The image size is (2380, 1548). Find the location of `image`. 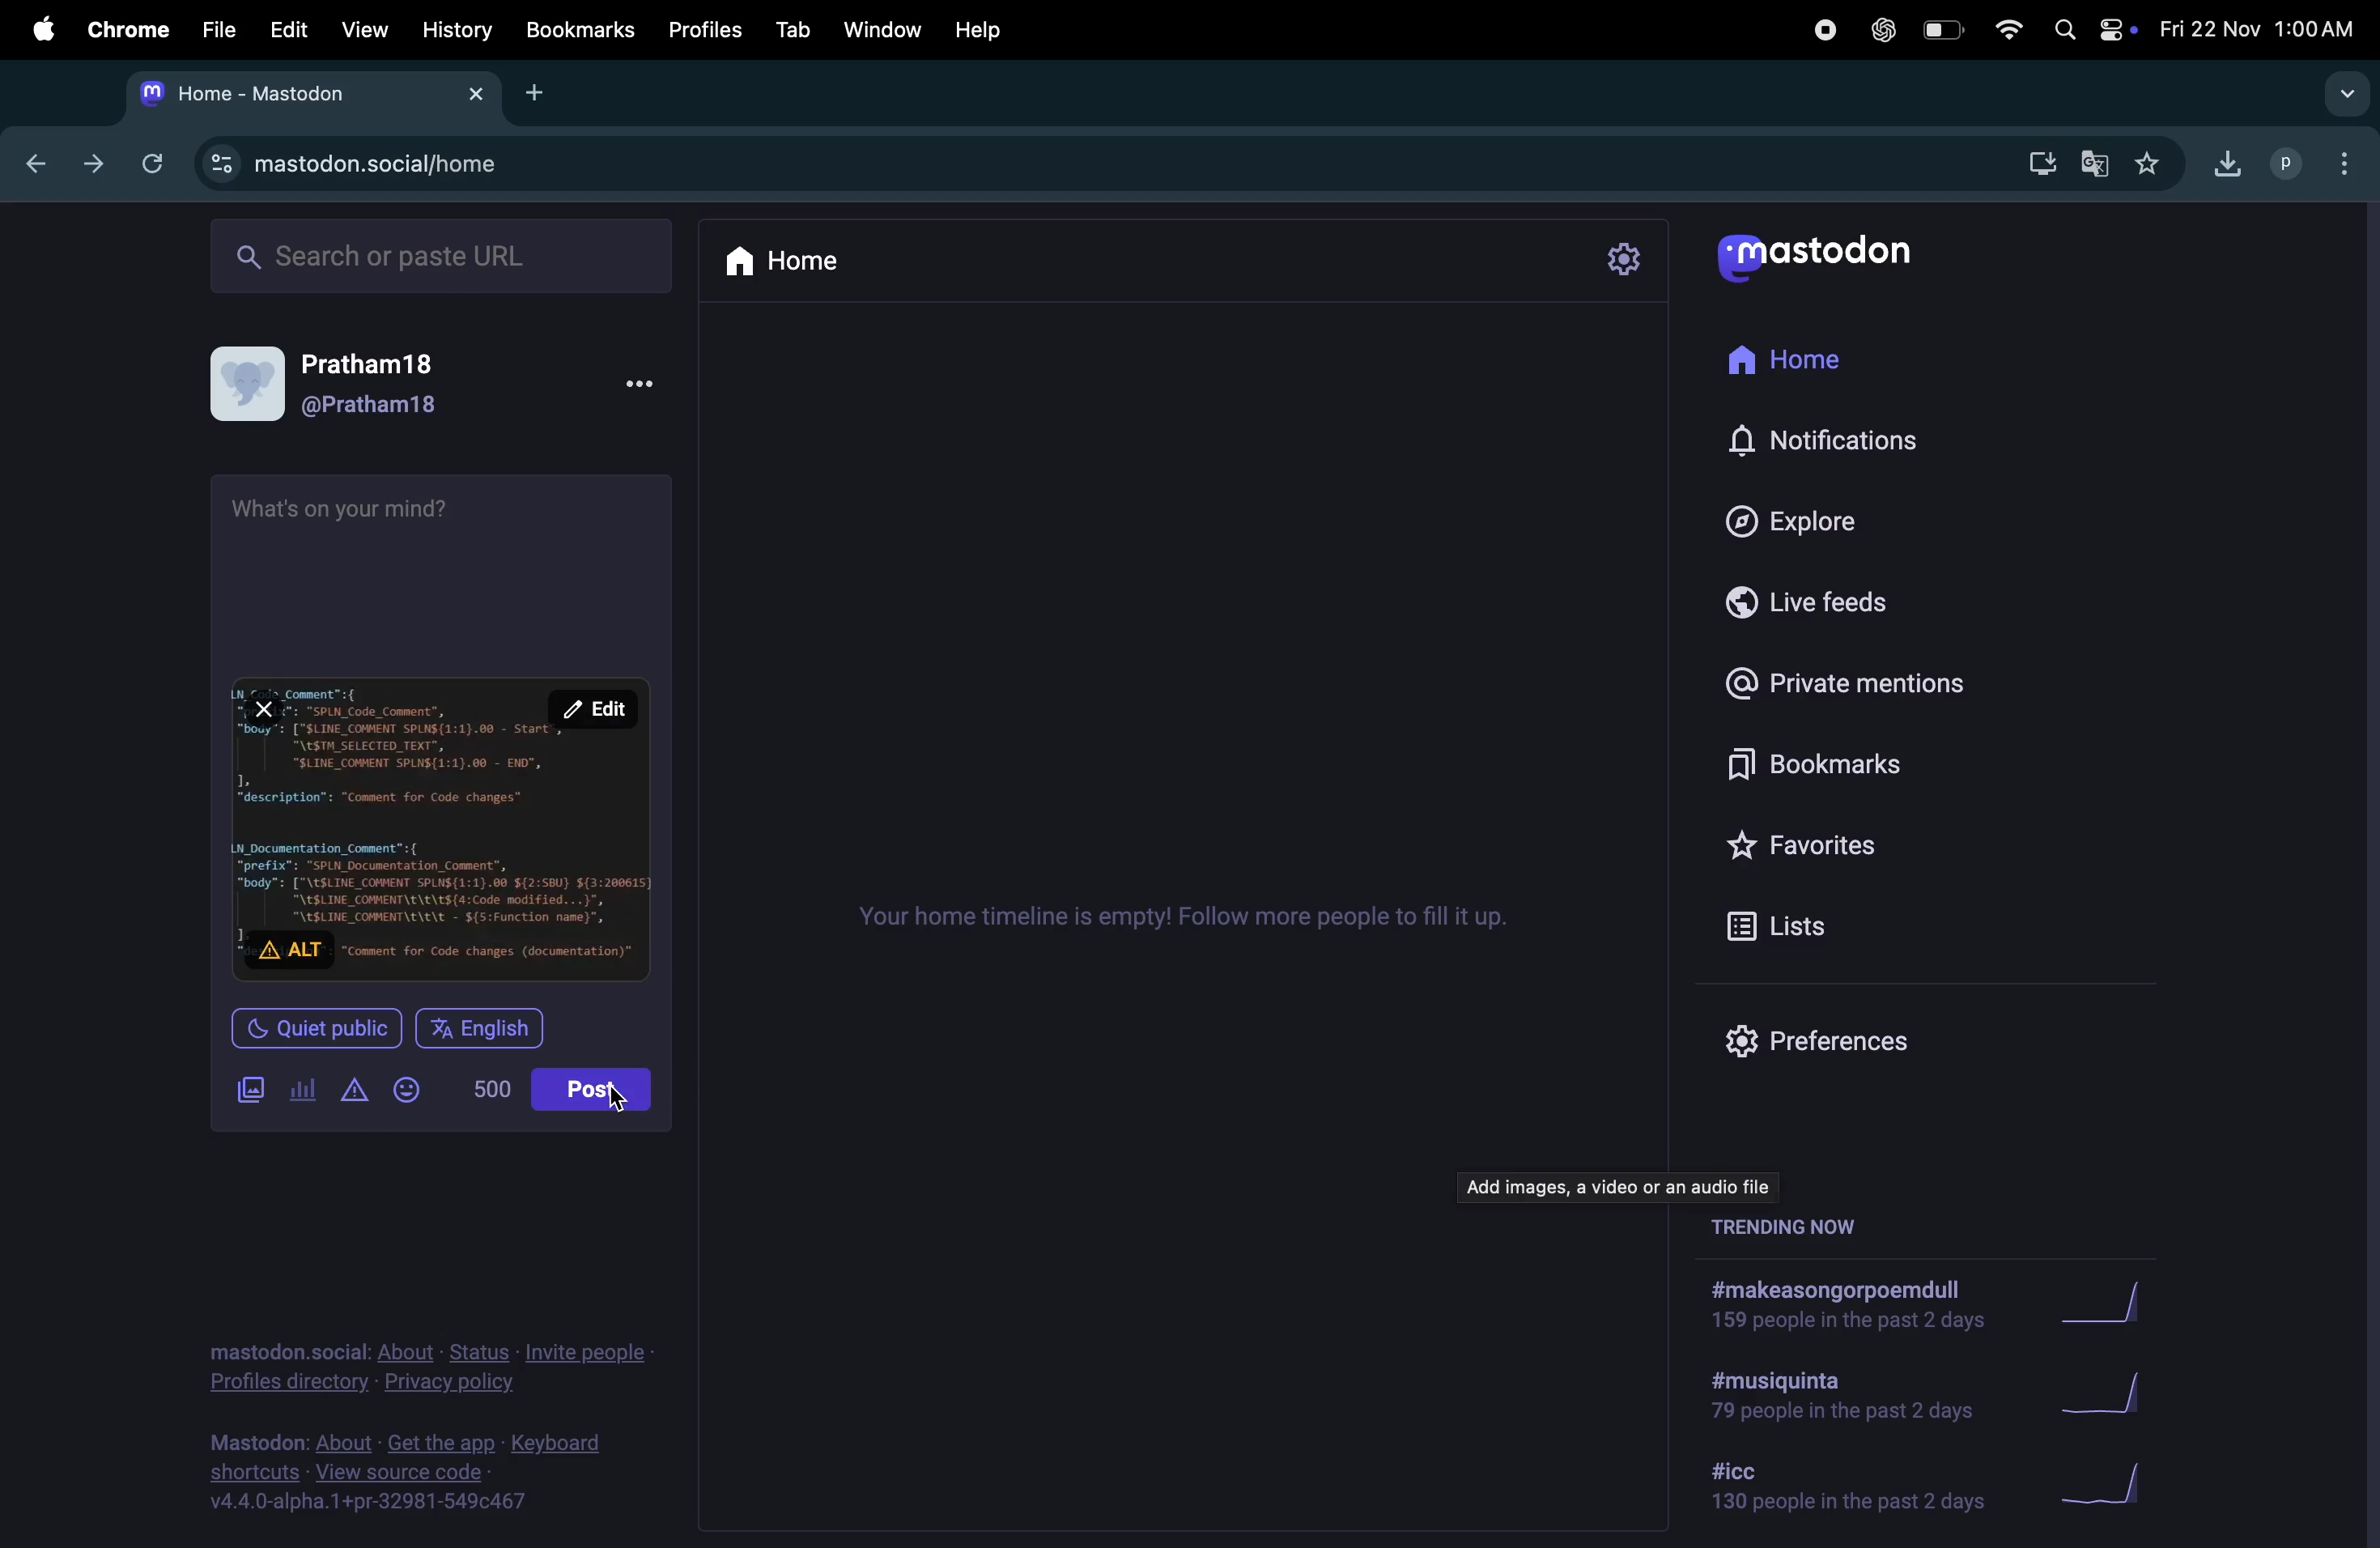

image is located at coordinates (438, 830).